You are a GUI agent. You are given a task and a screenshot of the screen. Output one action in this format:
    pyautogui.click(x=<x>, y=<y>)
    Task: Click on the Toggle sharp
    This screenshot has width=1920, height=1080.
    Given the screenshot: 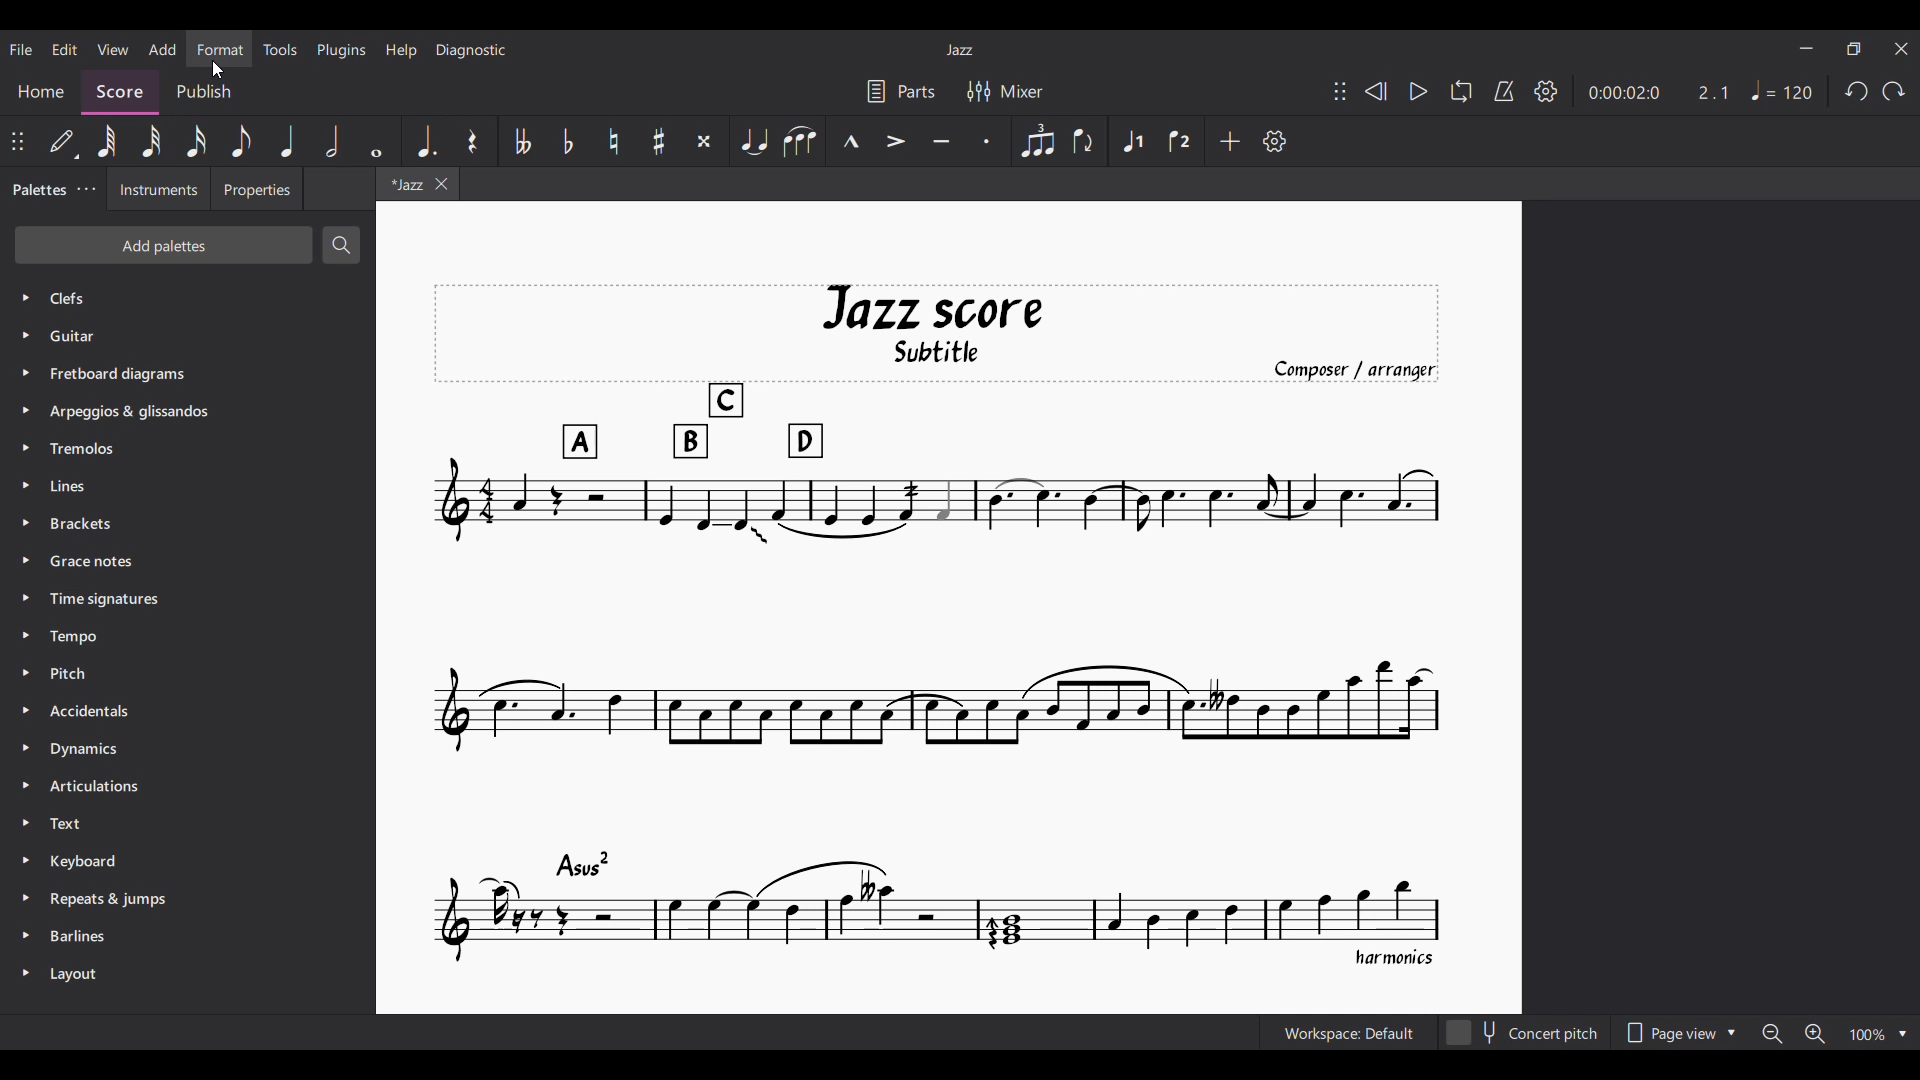 What is the action you would take?
    pyautogui.click(x=660, y=141)
    